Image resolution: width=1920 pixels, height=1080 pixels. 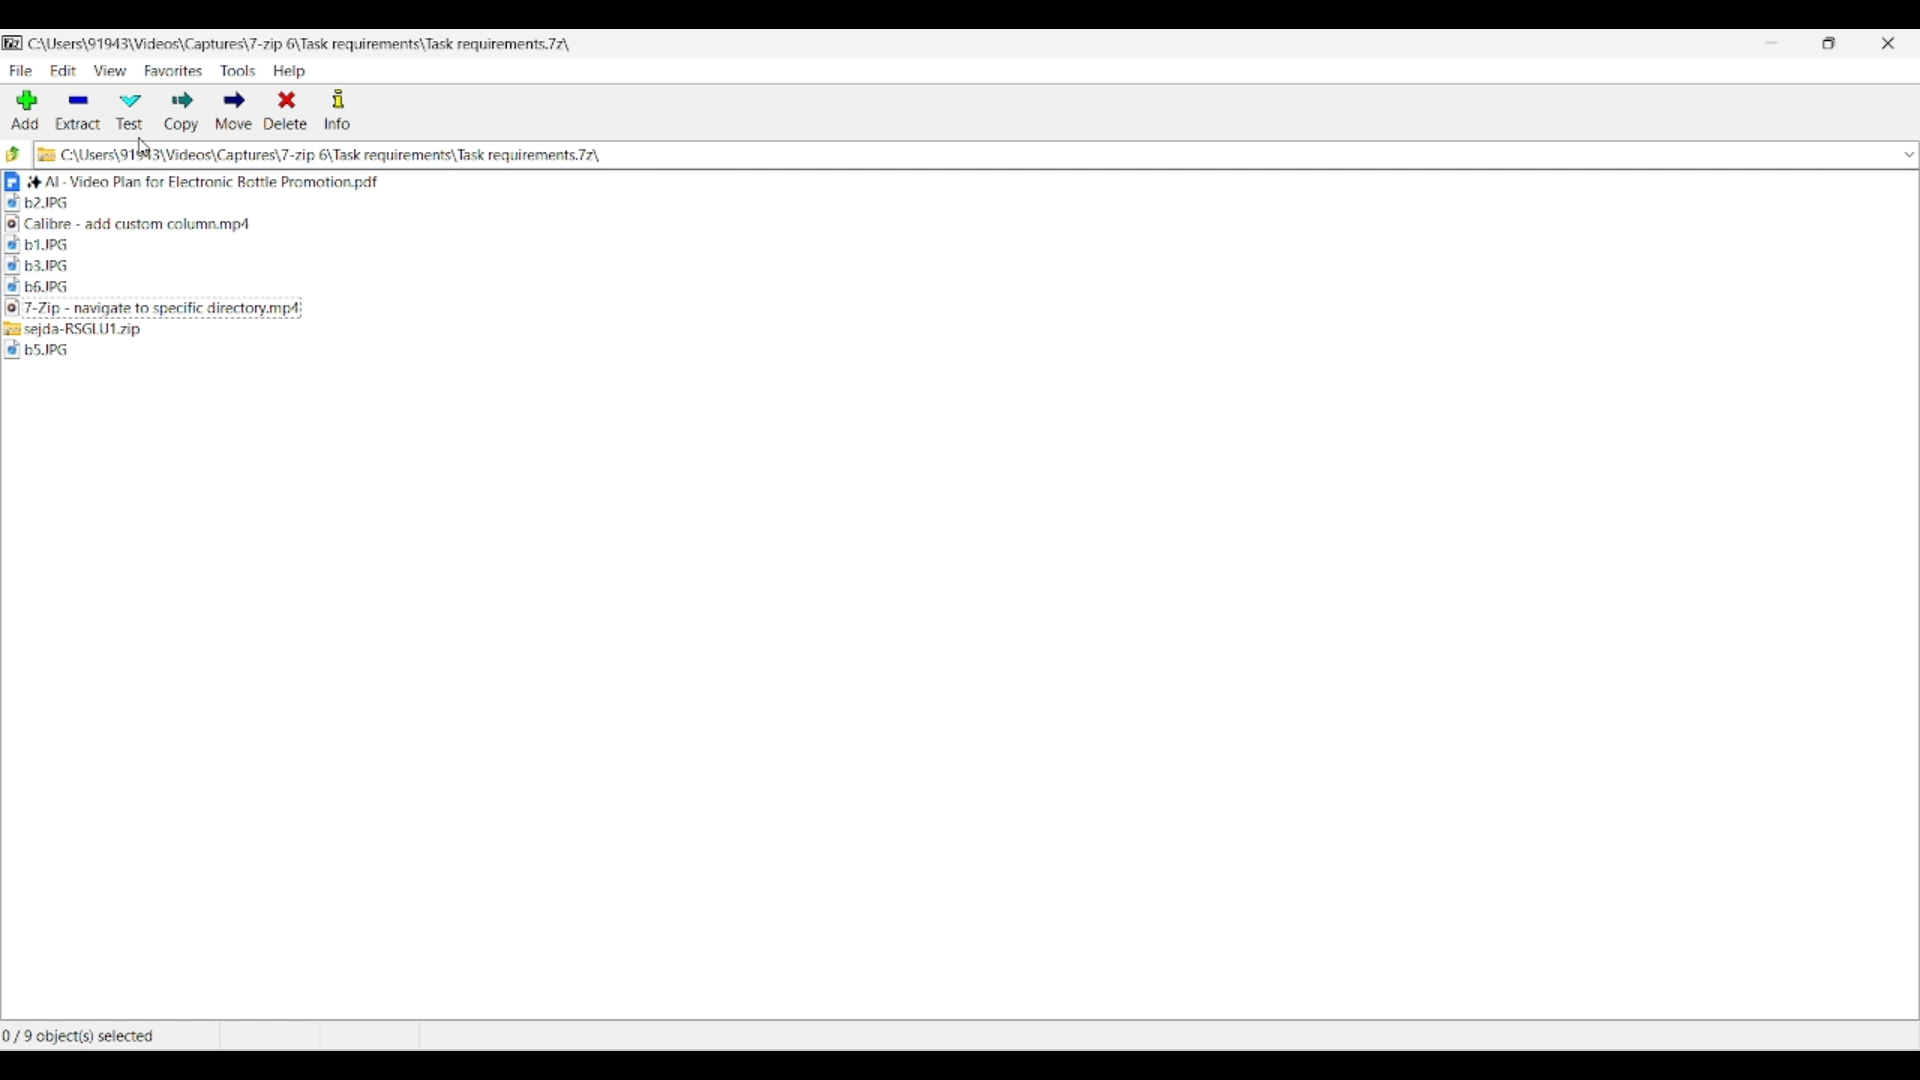 I want to click on Show interface in a smaller tab, so click(x=1829, y=43).